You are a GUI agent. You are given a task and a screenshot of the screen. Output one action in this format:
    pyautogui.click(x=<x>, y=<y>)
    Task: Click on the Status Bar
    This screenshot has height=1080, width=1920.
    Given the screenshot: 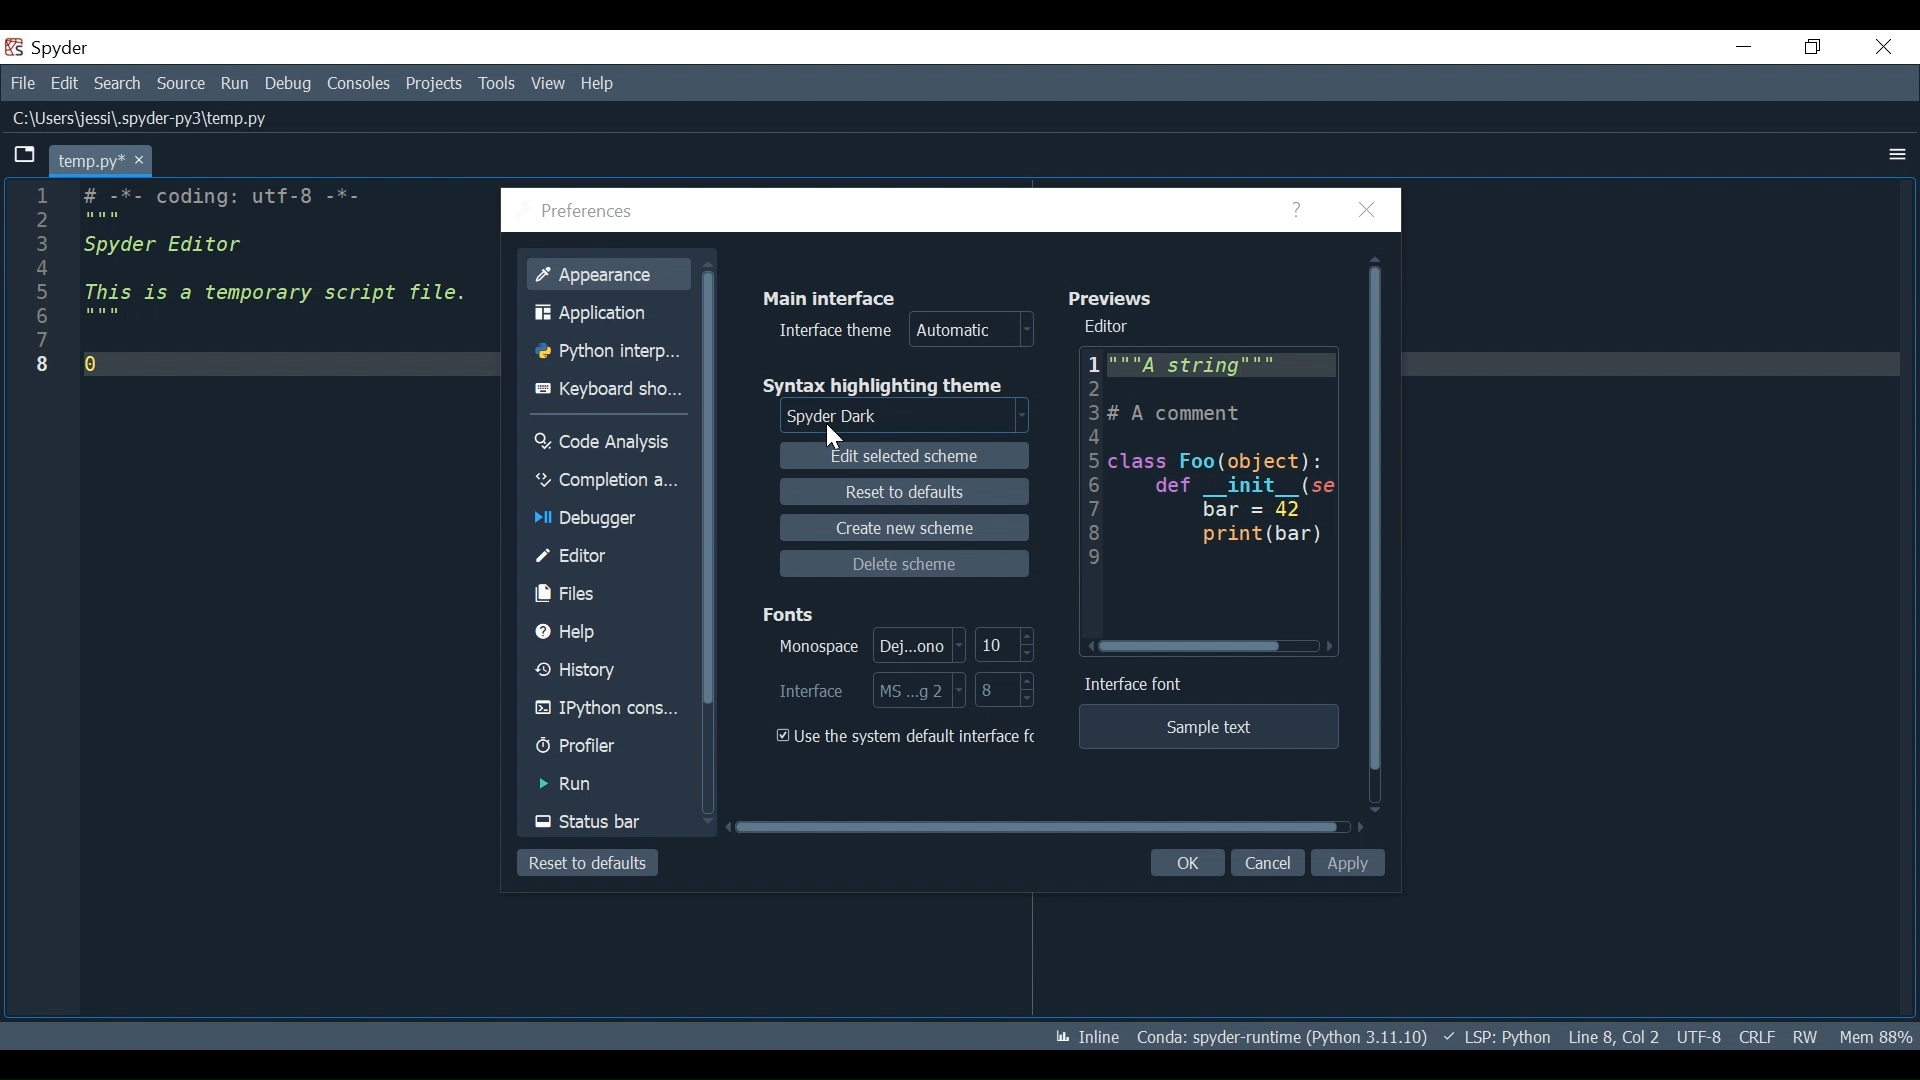 What is the action you would take?
    pyautogui.click(x=608, y=822)
    